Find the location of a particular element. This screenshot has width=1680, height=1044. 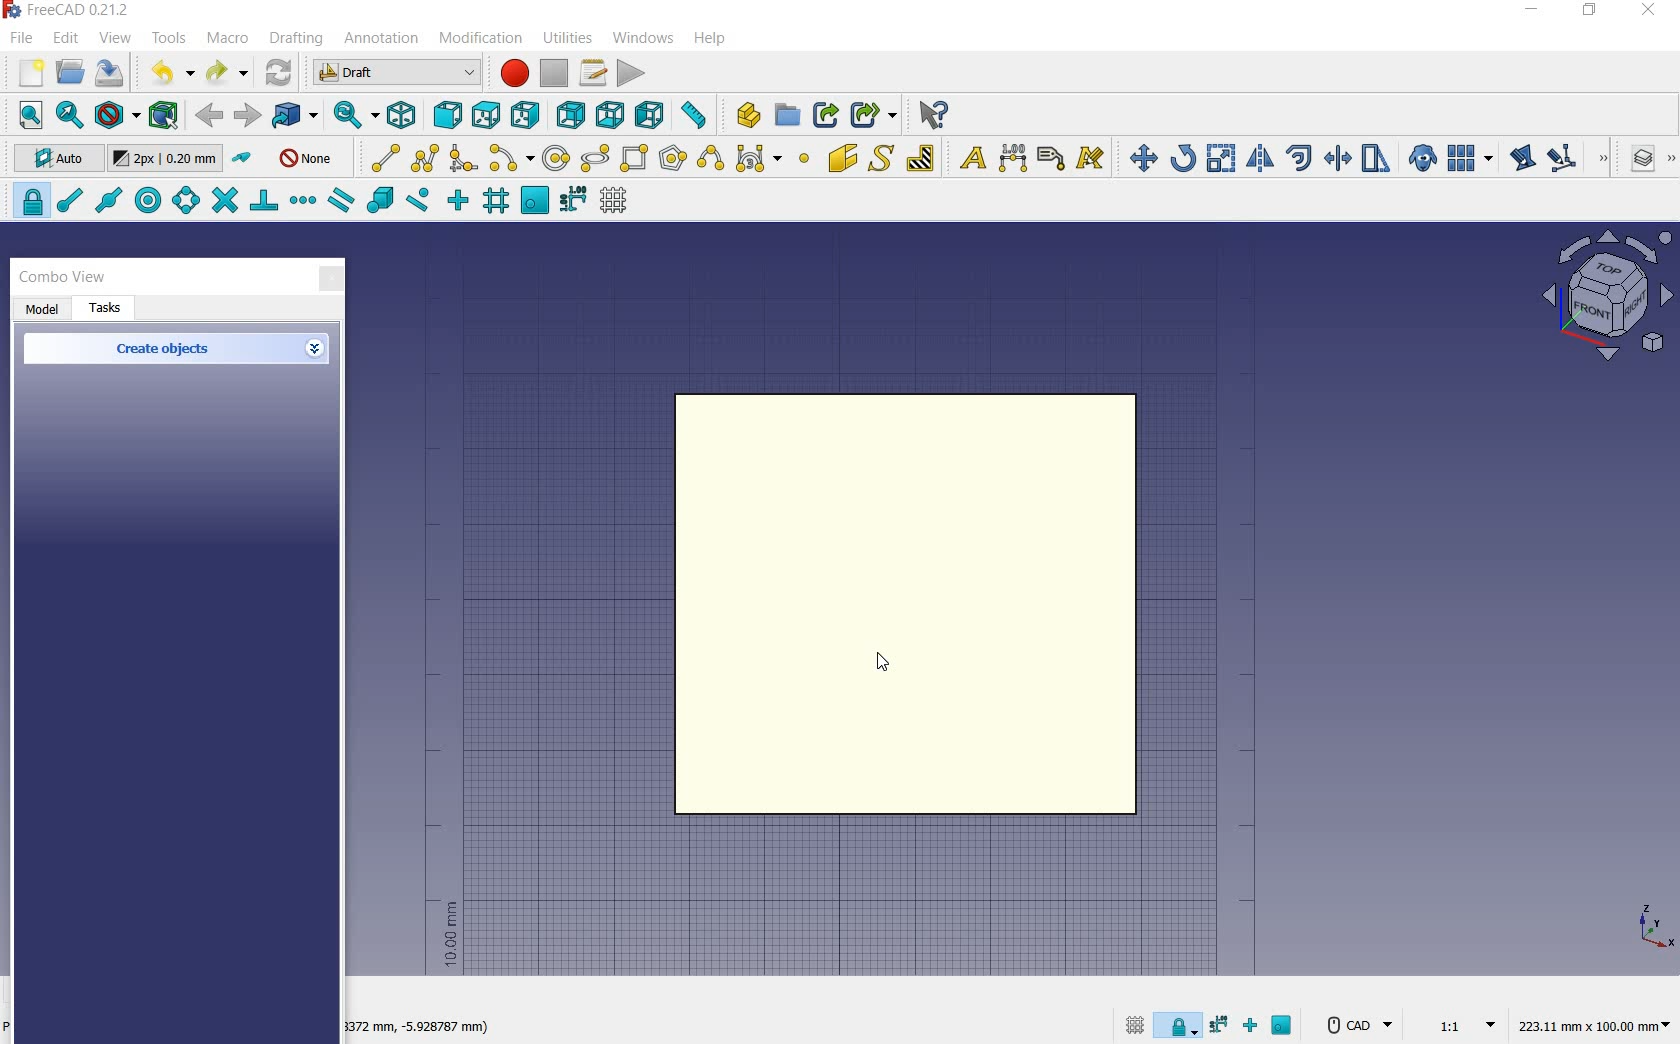

change default style for new objects is located at coordinates (168, 161).